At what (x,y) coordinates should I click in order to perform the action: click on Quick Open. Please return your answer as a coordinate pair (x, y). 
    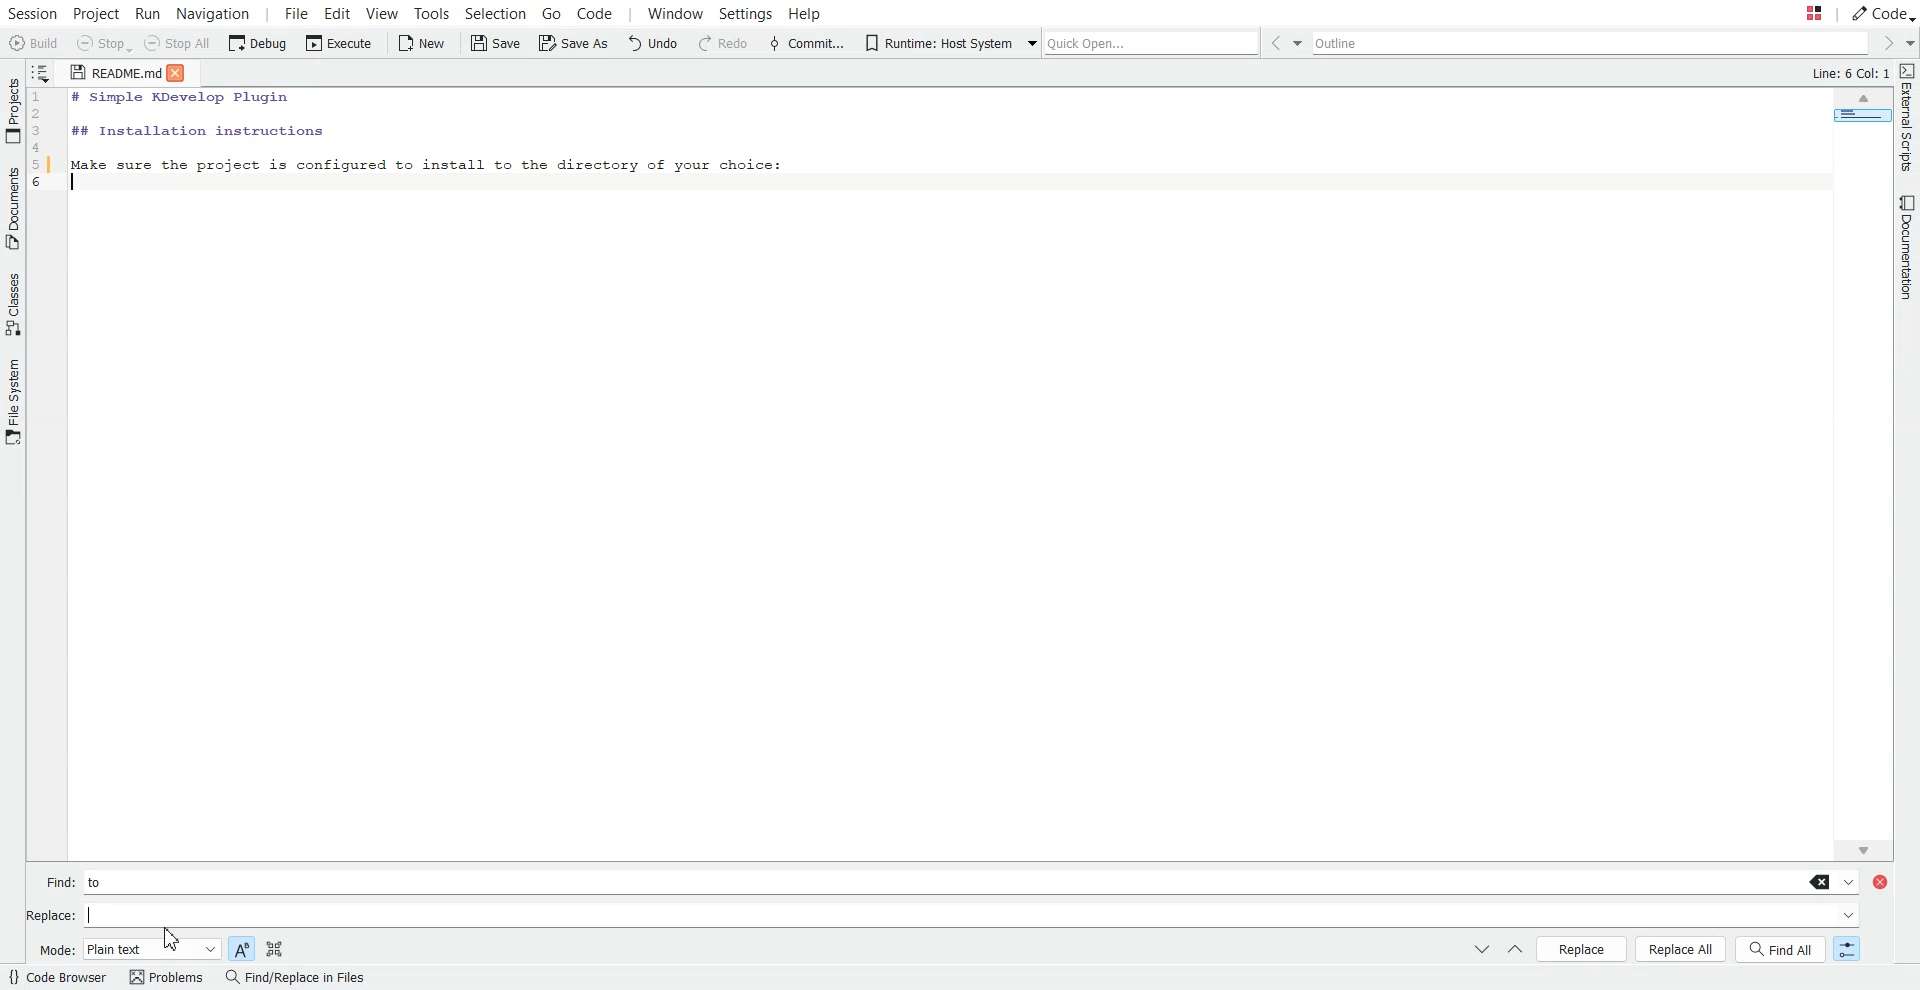
    Looking at the image, I should click on (1138, 40).